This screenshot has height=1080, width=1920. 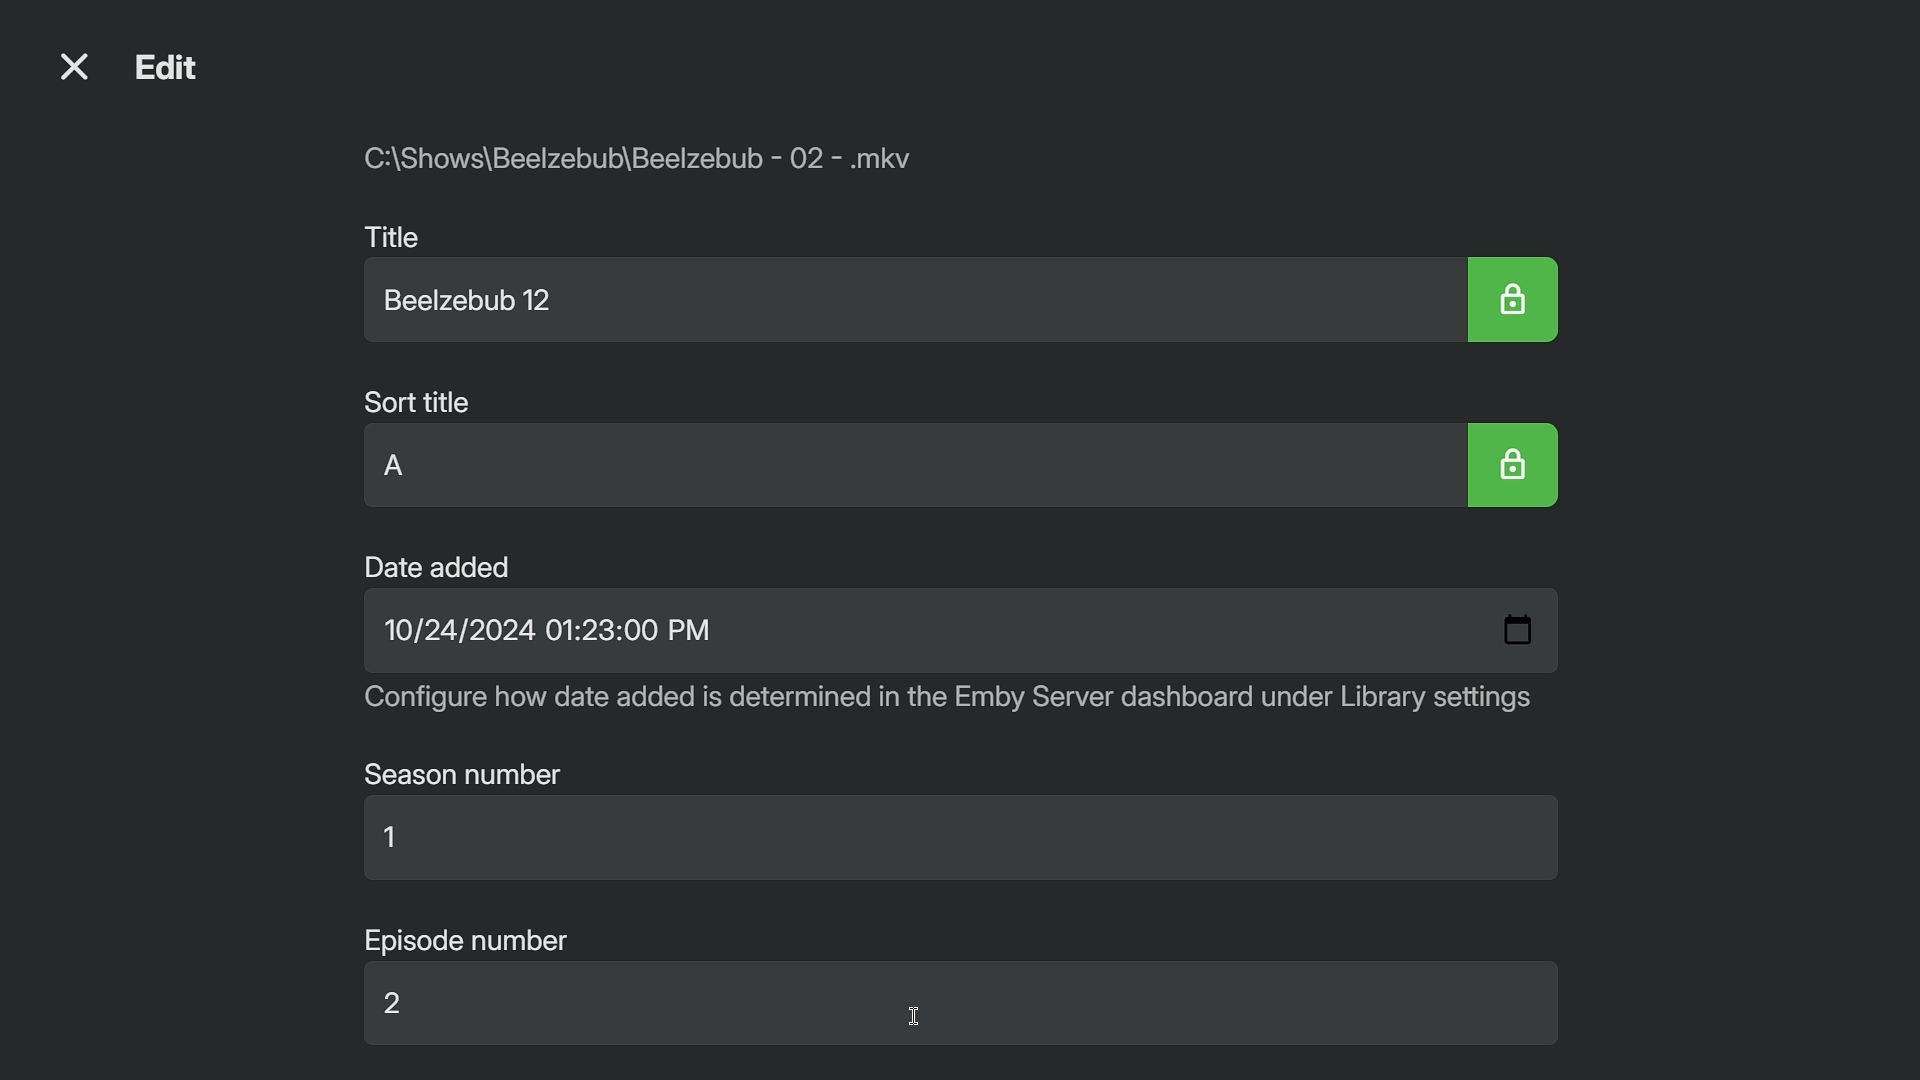 What do you see at coordinates (657, 167) in the screenshot?
I see `C:\Shows\Beelzebub\Beelzebub - 02 - .mkv` at bounding box center [657, 167].